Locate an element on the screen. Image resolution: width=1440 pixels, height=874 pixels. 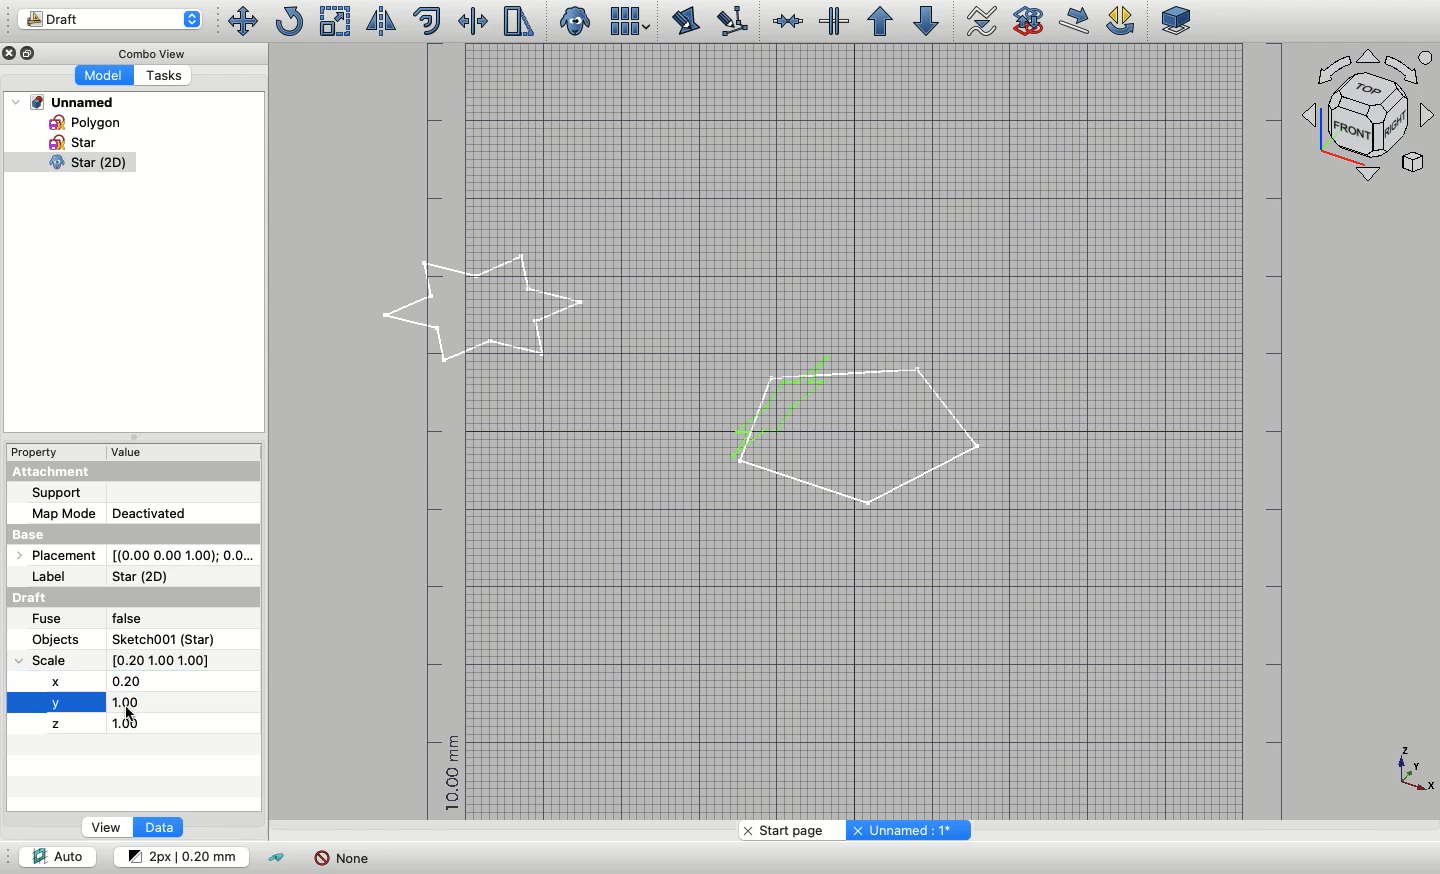
Downgrade is located at coordinates (923, 21).